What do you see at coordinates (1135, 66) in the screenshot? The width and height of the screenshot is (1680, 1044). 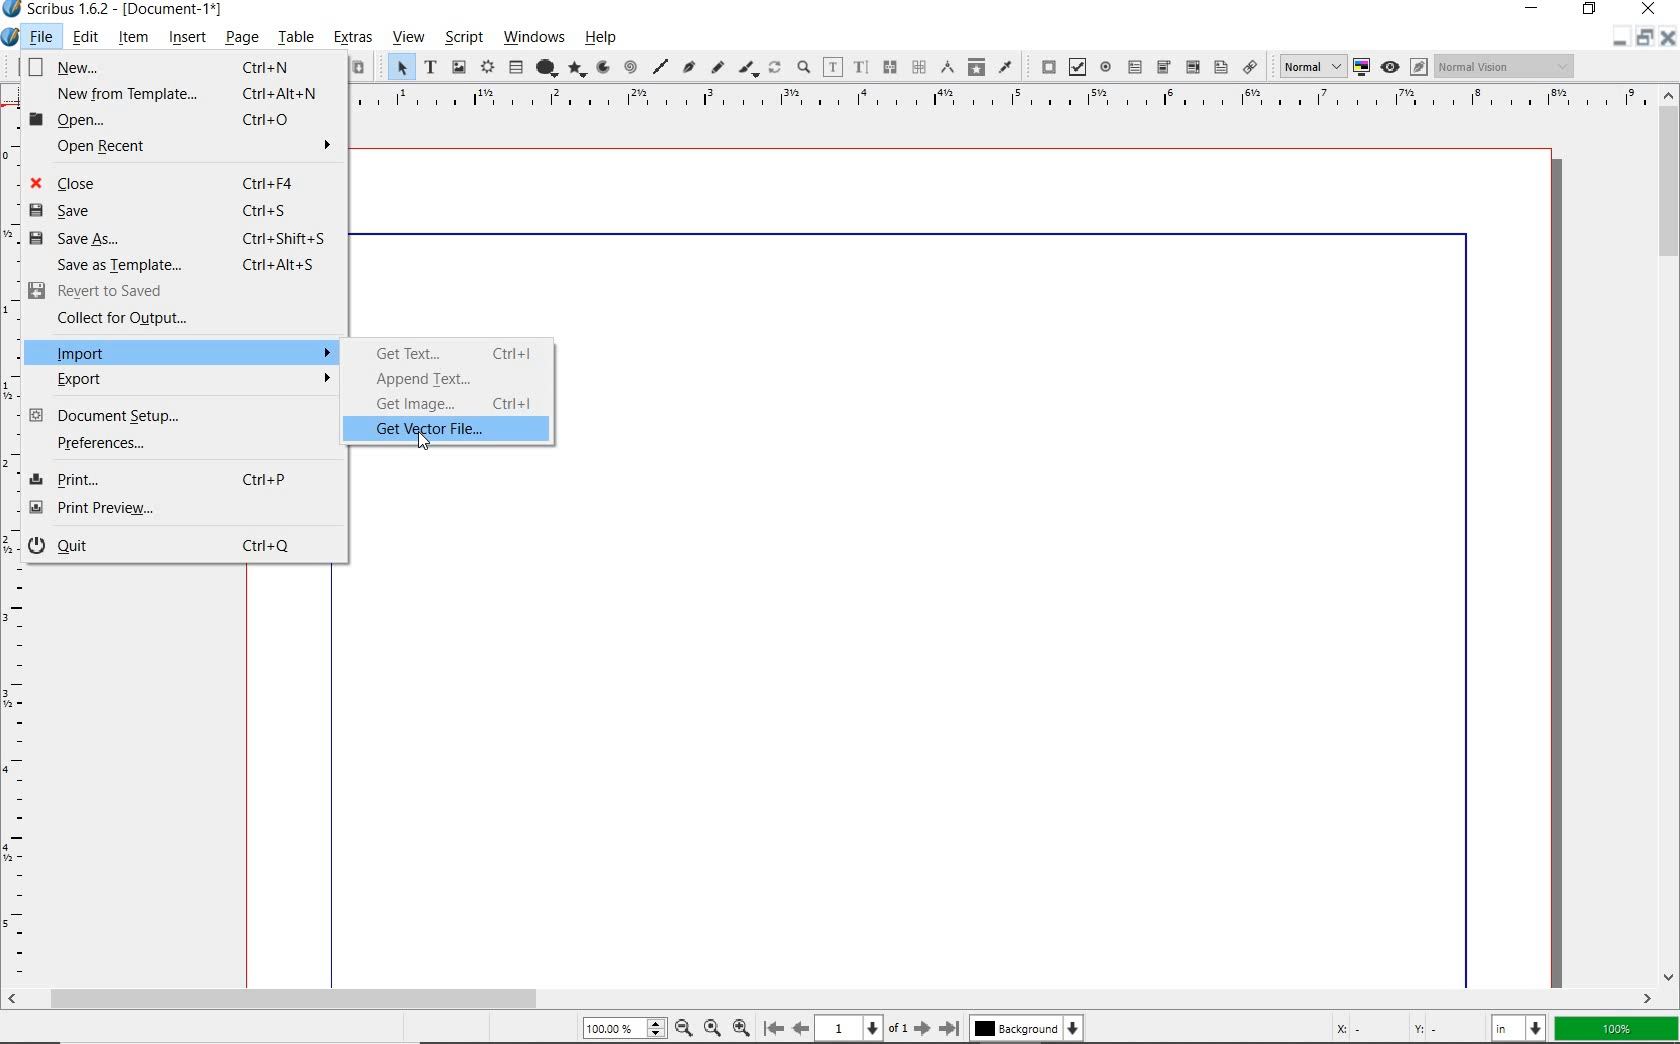 I see `pdf text field` at bounding box center [1135, 66].